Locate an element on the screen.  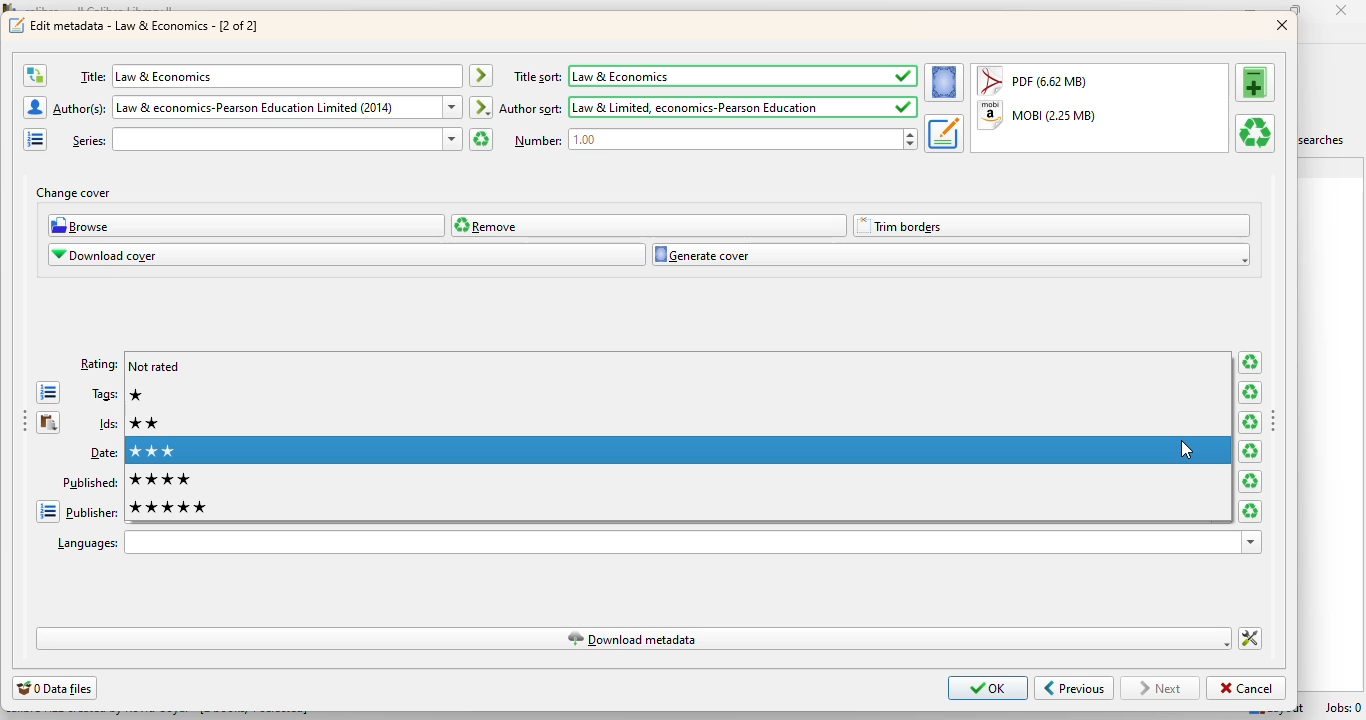
0 data files is located at coordinates (55, 688).